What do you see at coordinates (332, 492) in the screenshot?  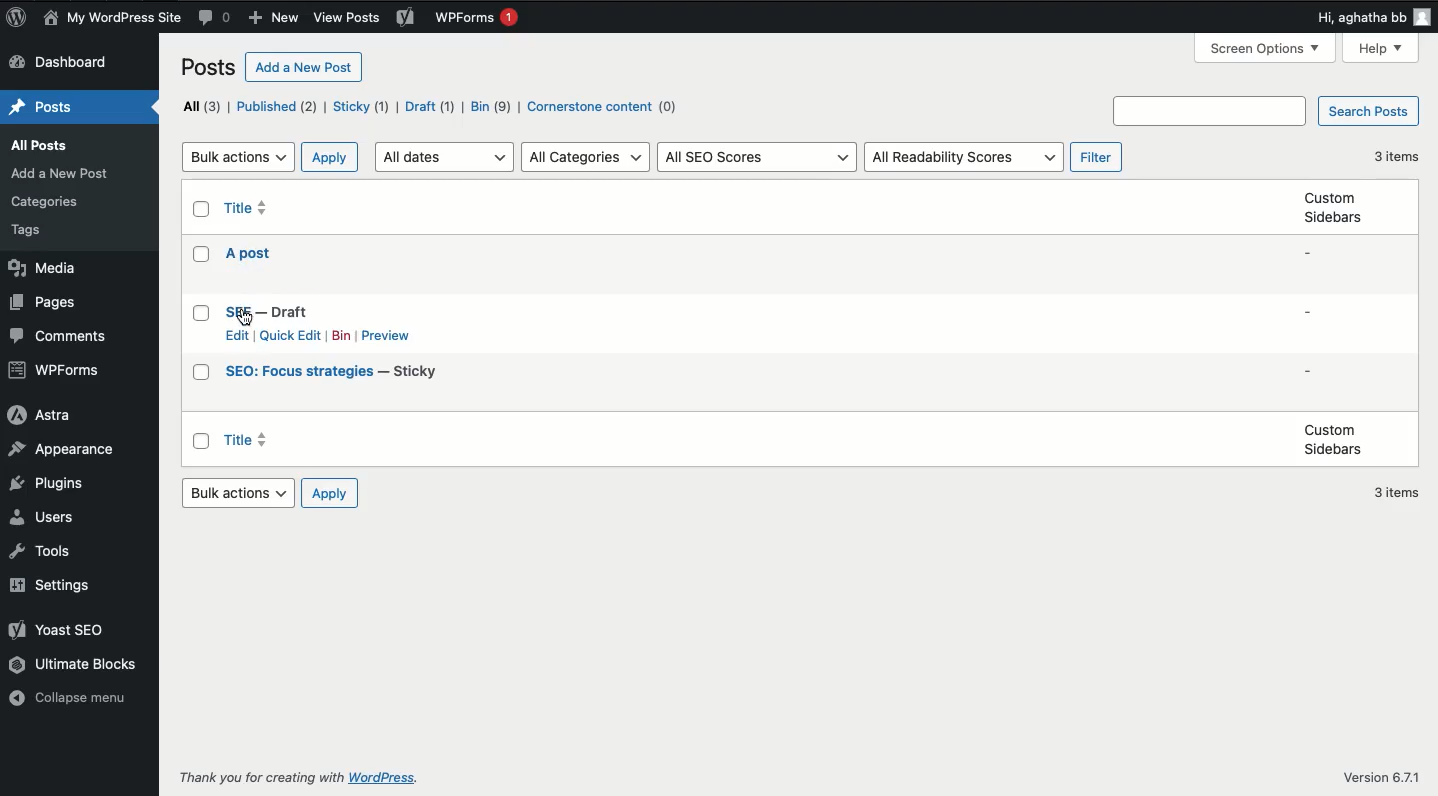 I see `Apply` at bounding box center [332, 492].